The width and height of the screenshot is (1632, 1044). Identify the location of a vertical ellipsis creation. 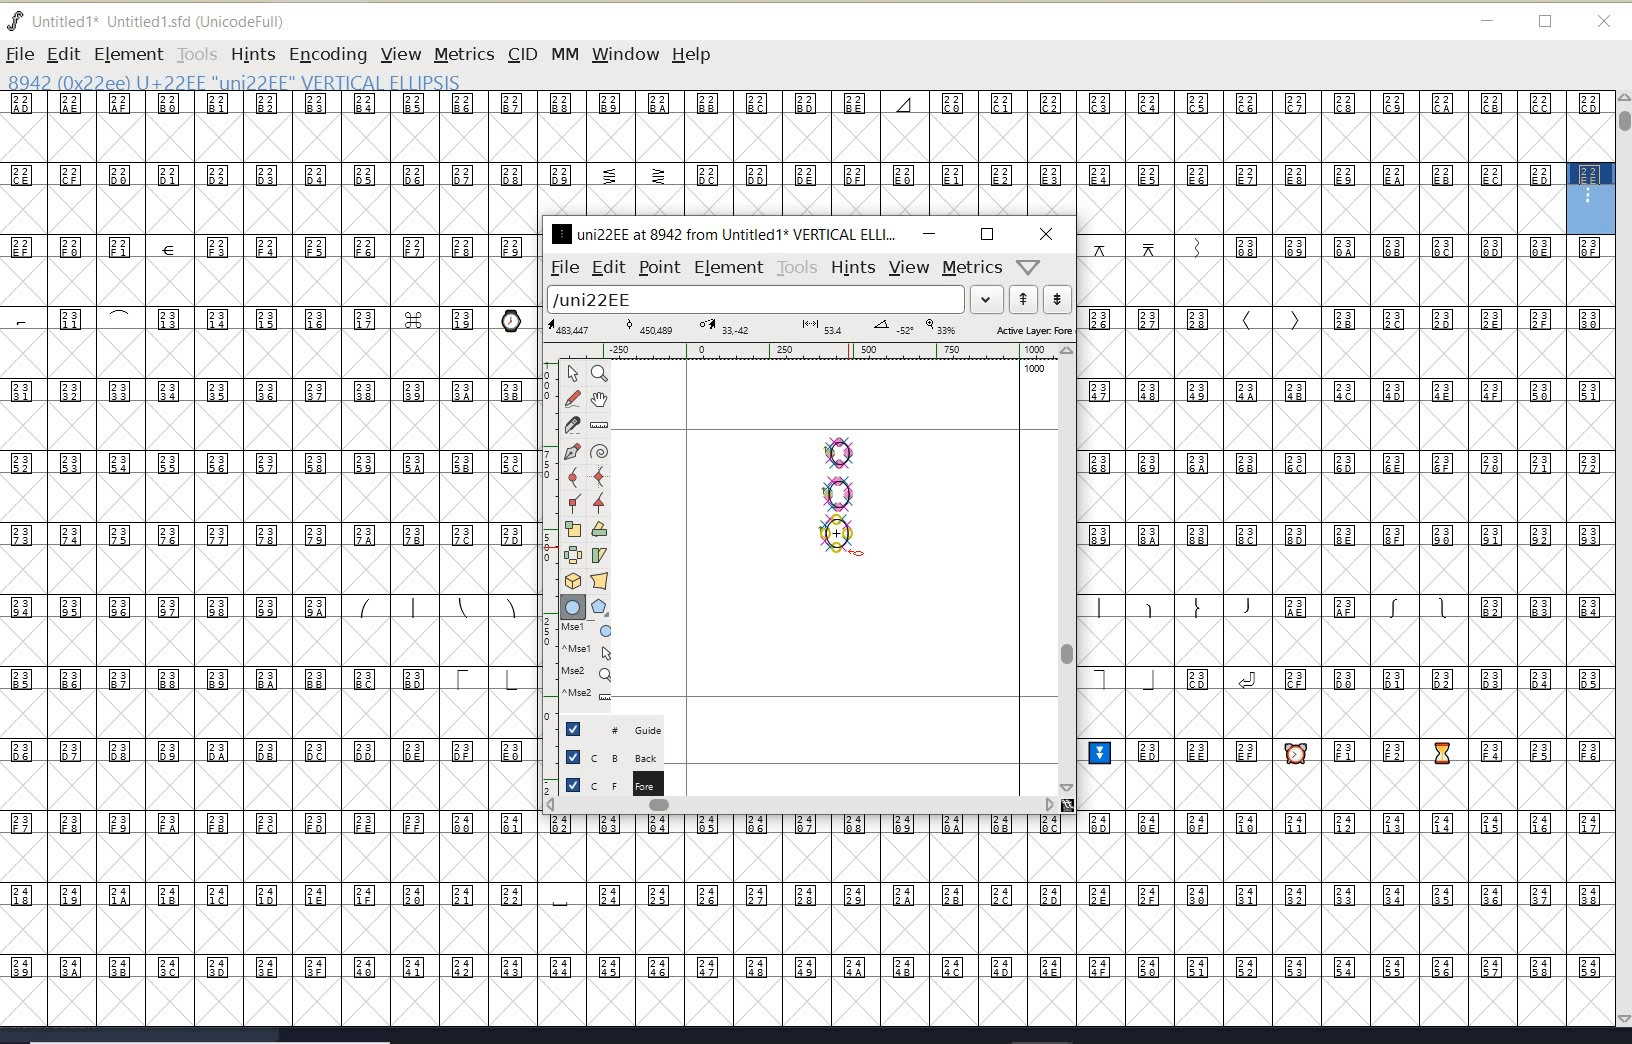
(839, 491).